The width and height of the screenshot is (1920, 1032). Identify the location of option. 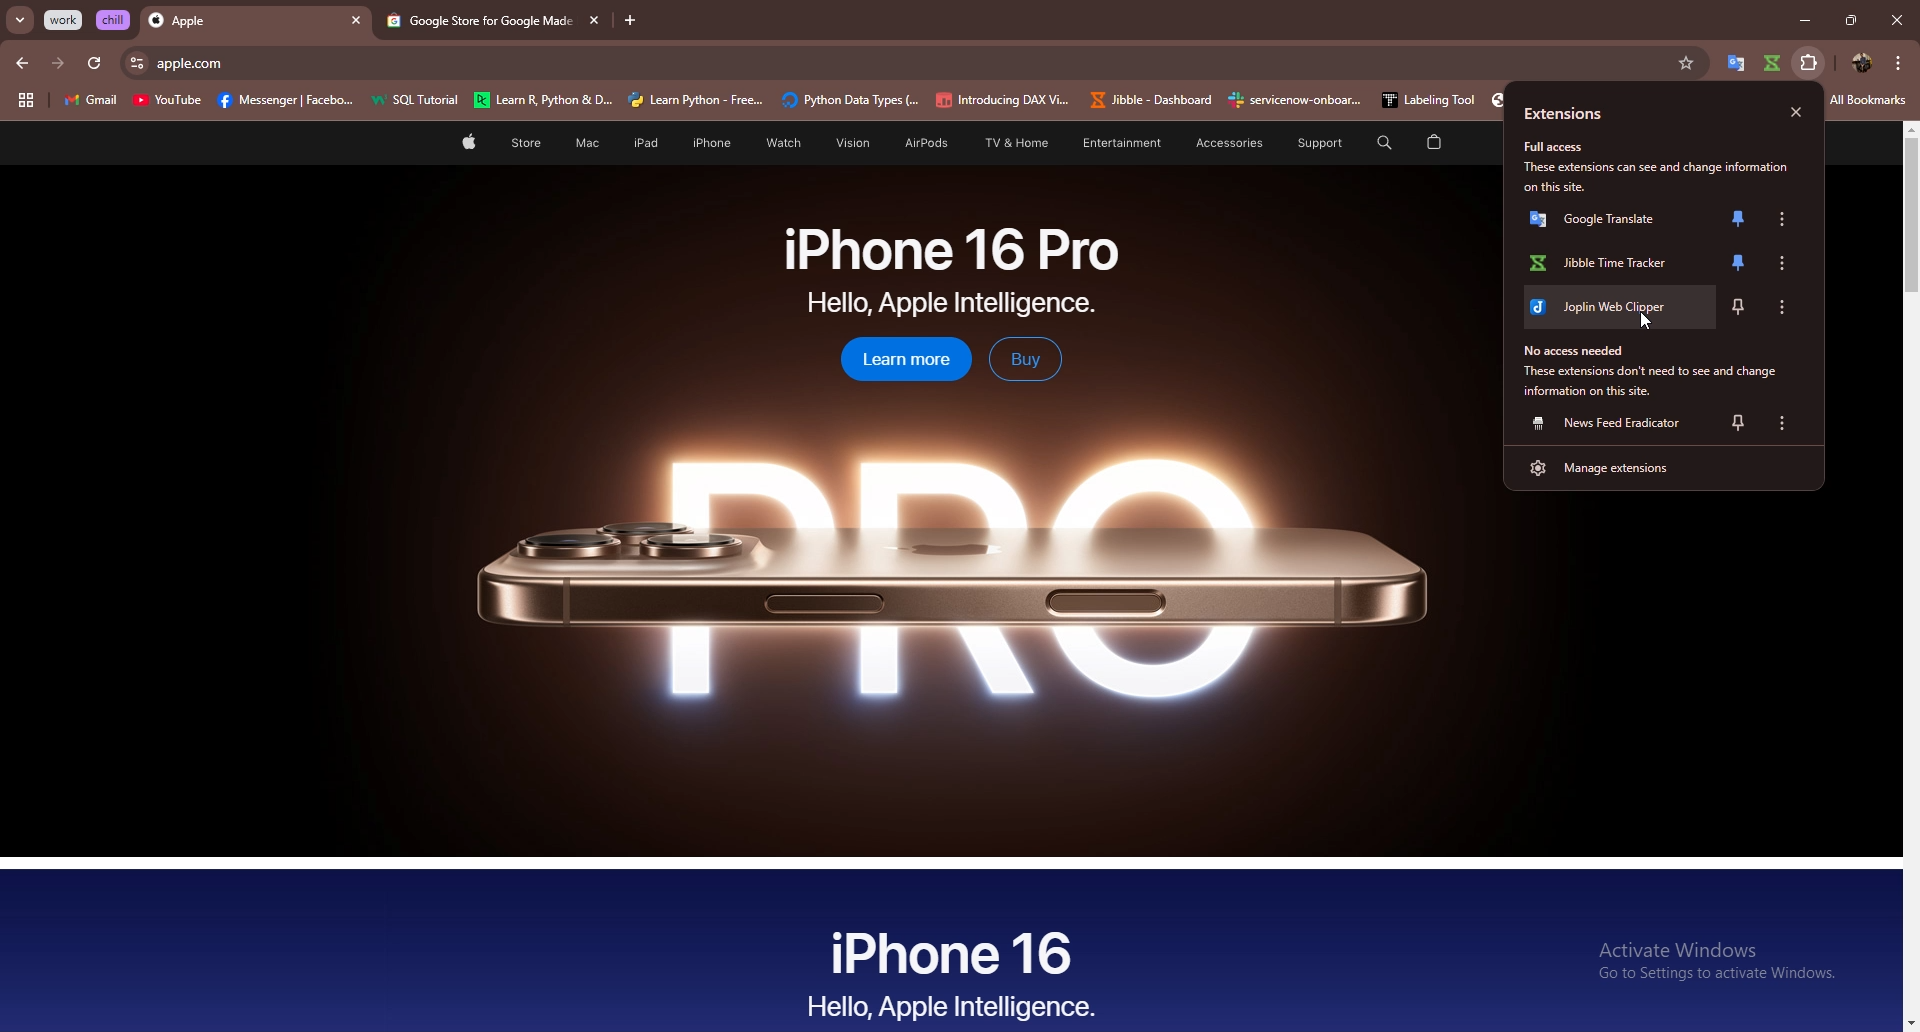
(1789, 305).